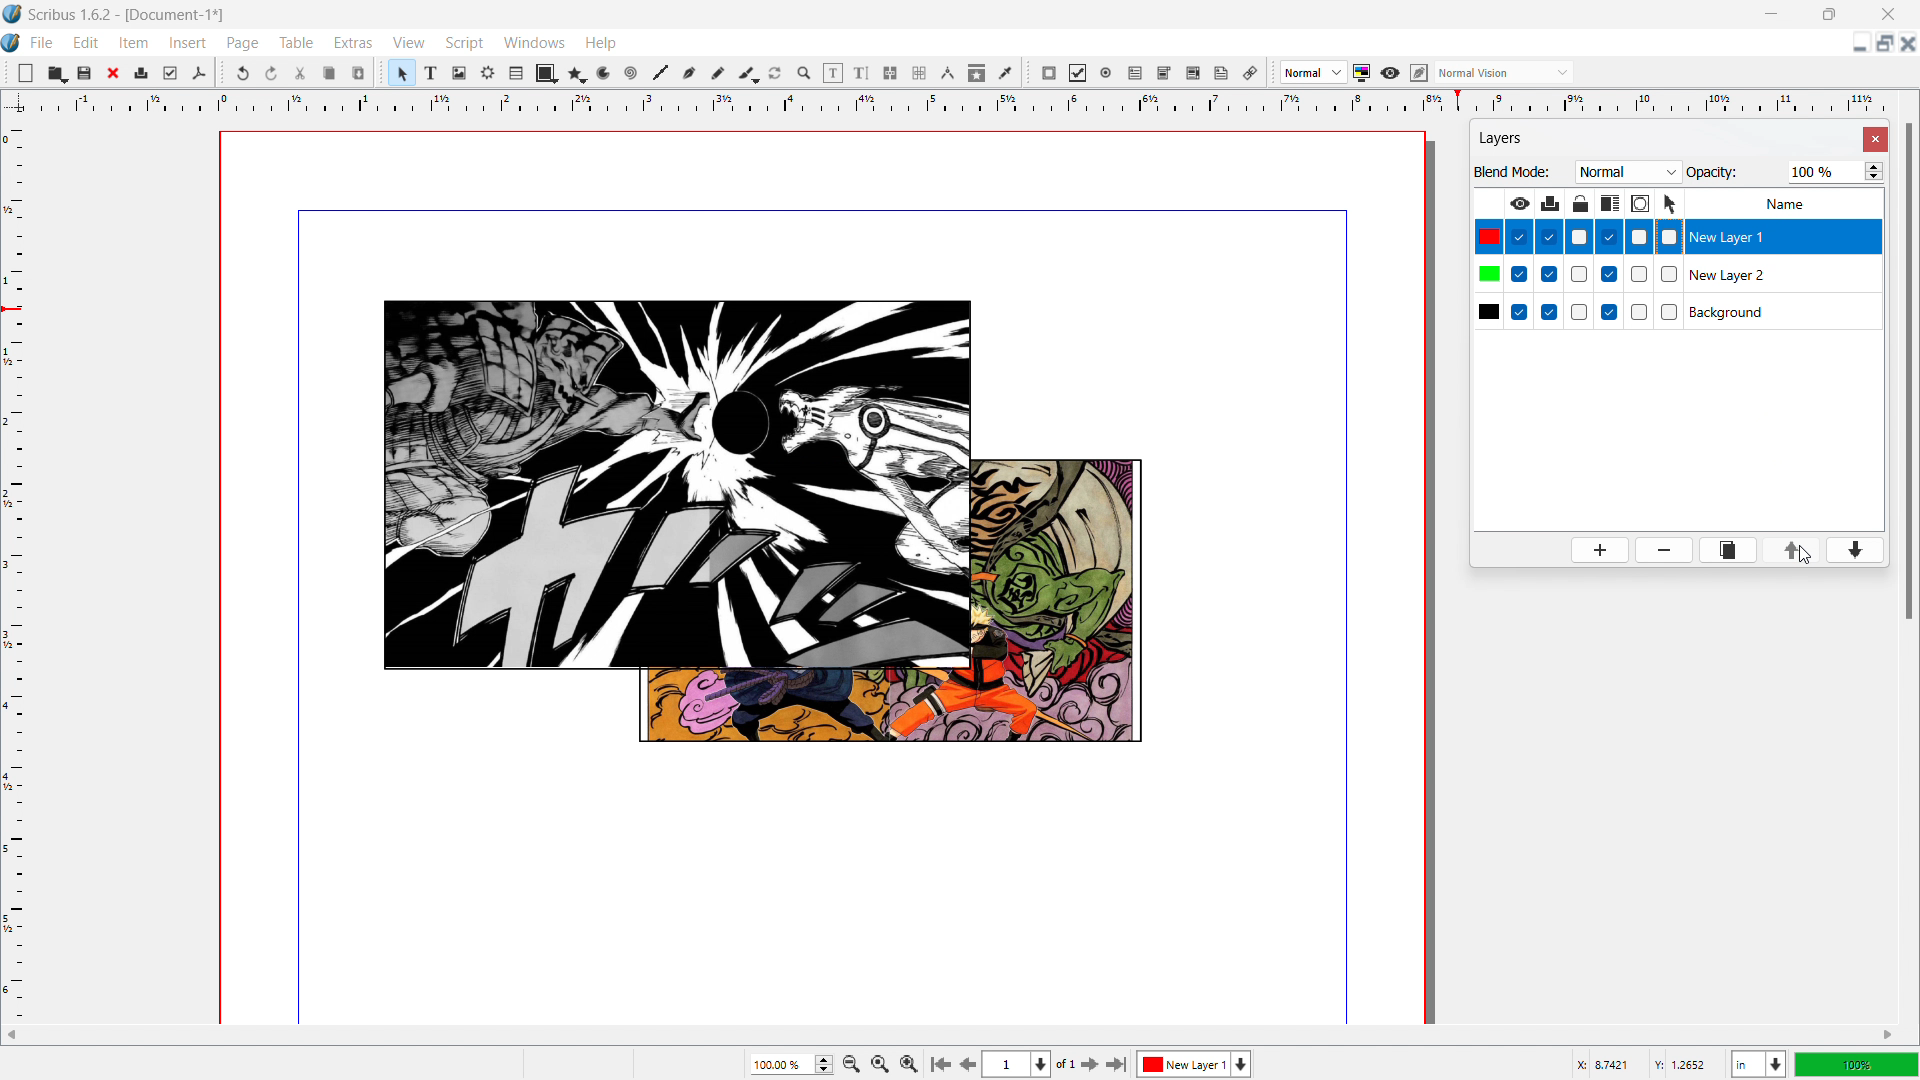  Describe the element at coordinates (170, 73) in the screenshot. I see `preflight verifier` at that location.